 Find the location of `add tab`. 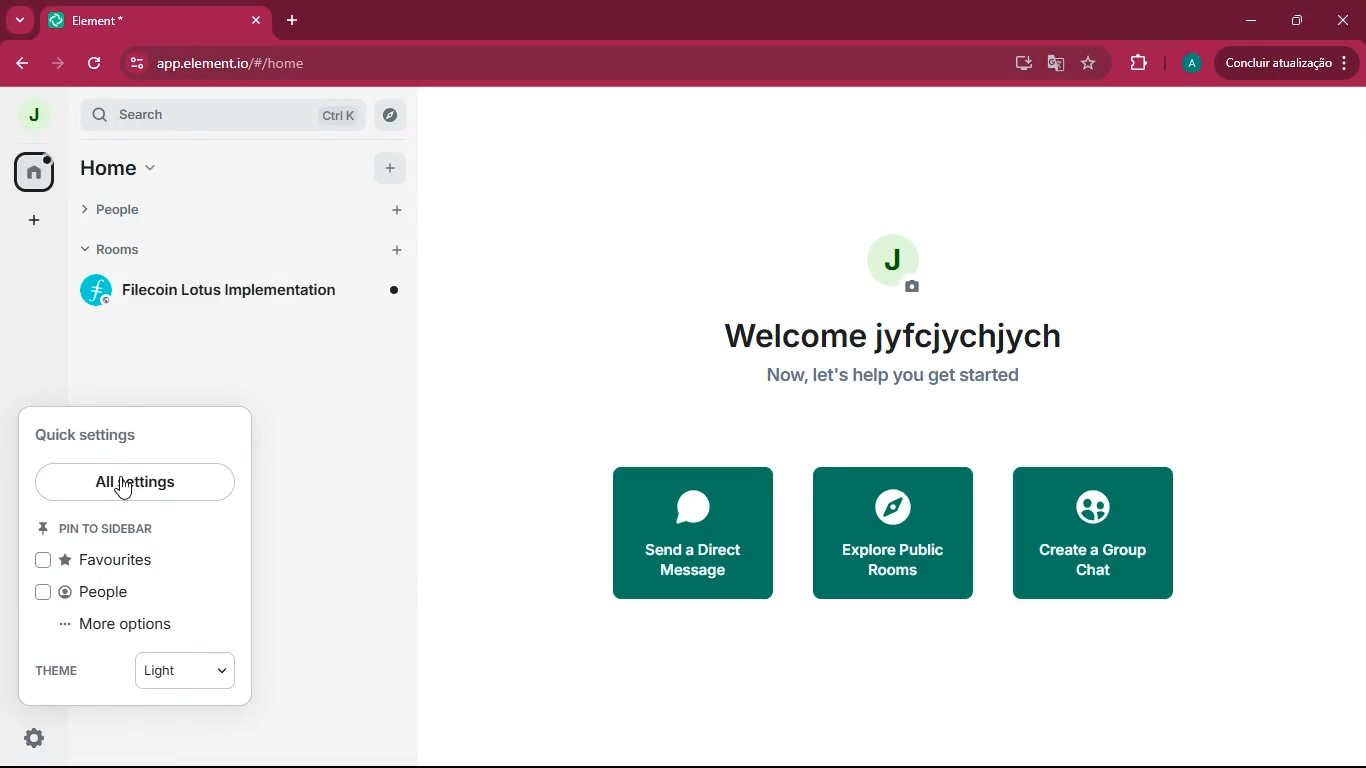

add tab is located at coordinates (295, 16).